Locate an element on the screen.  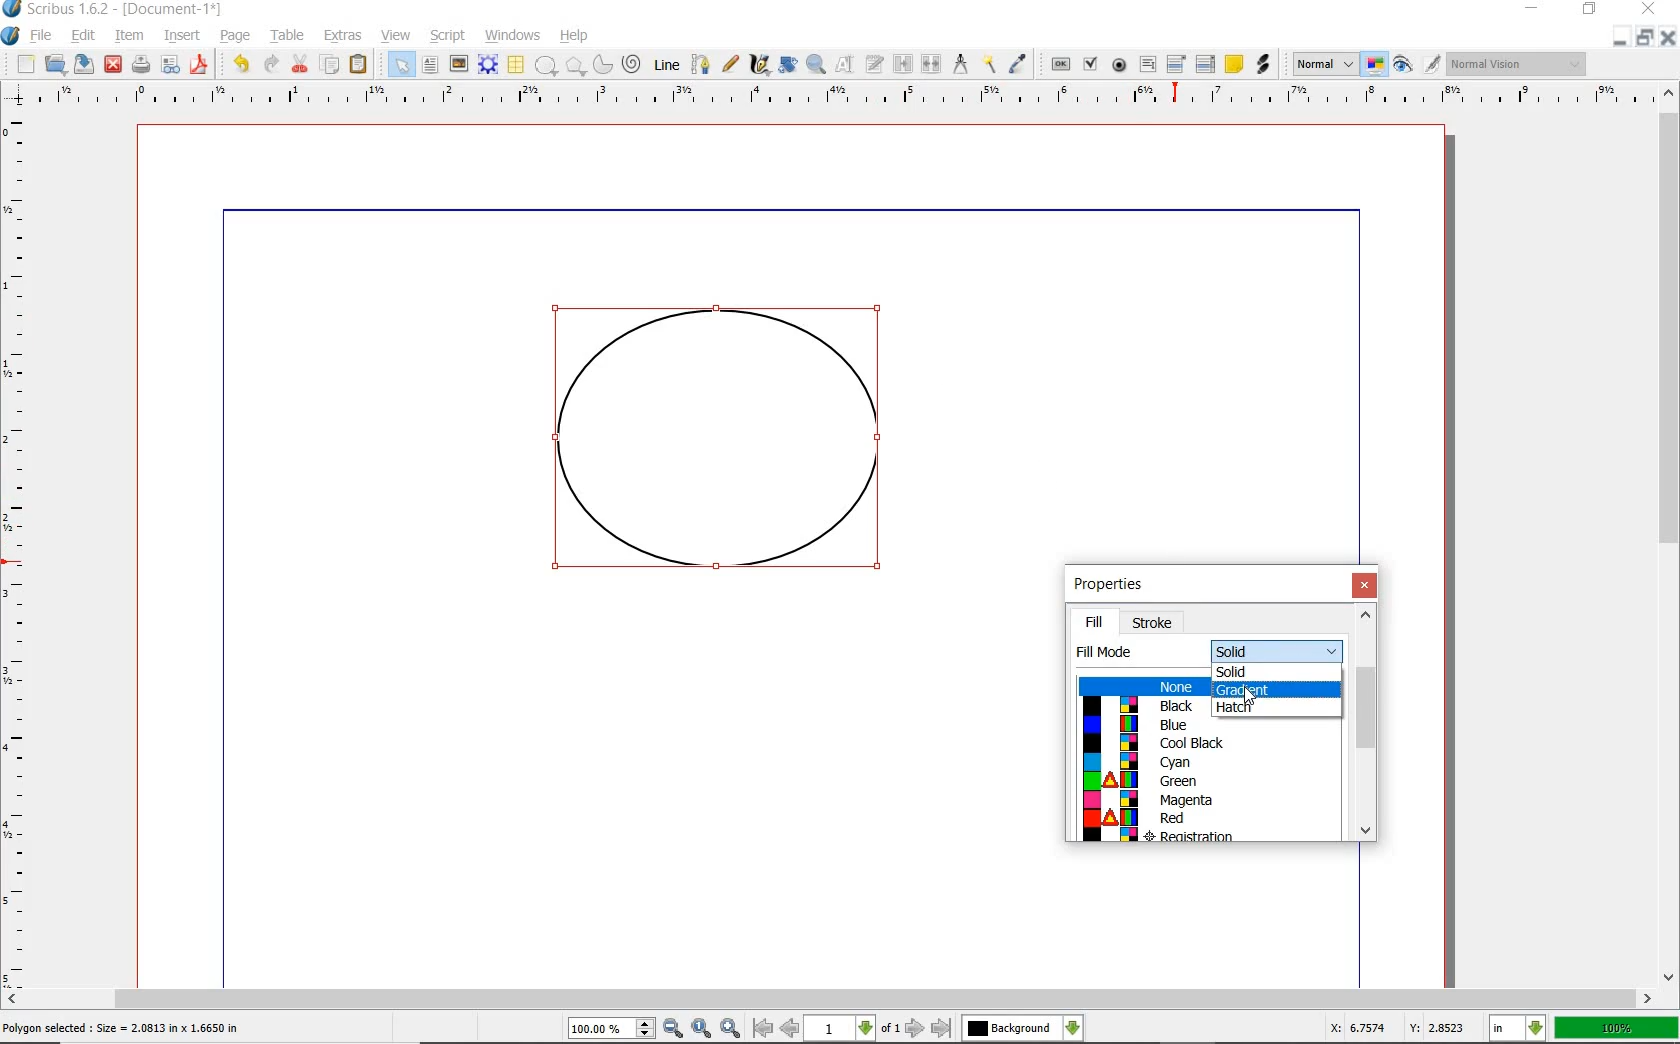
UNLINK TEXT FRAME is located at coordinates (929, 63).